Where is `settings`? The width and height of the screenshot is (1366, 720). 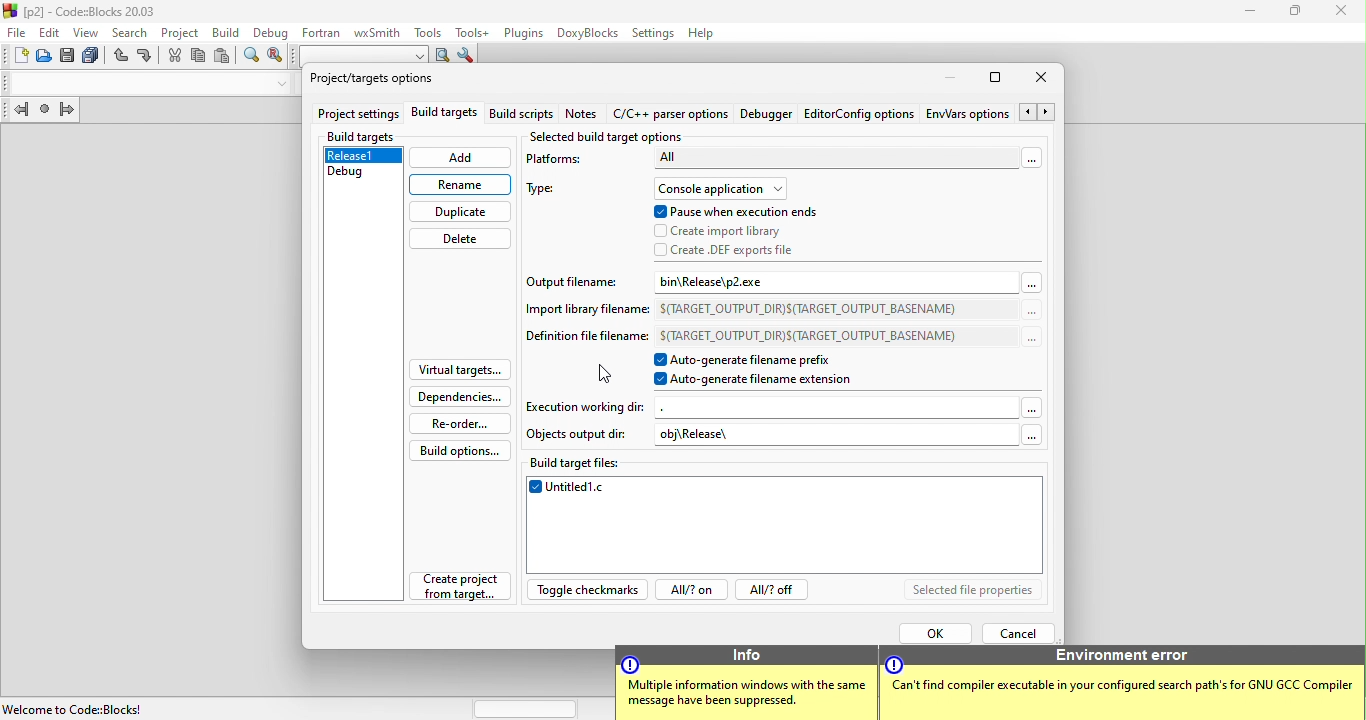
settings is located at coordinates (653, 32).